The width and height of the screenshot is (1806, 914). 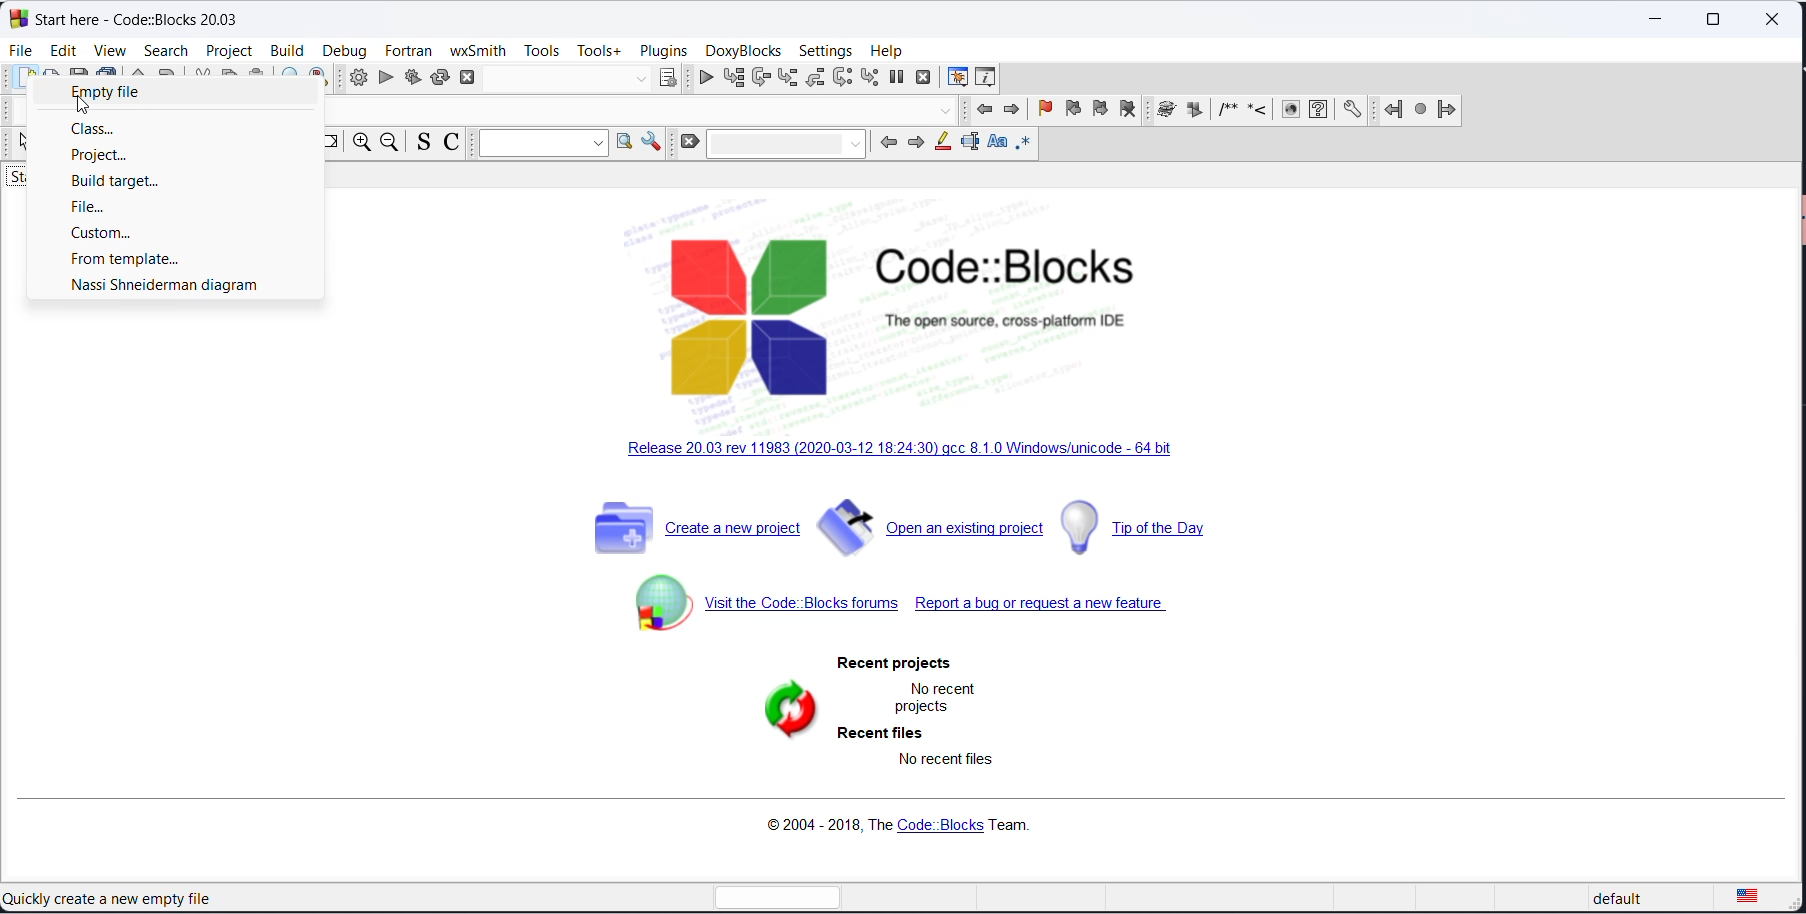 I want to click on Start here, so click(x=142, y=16).